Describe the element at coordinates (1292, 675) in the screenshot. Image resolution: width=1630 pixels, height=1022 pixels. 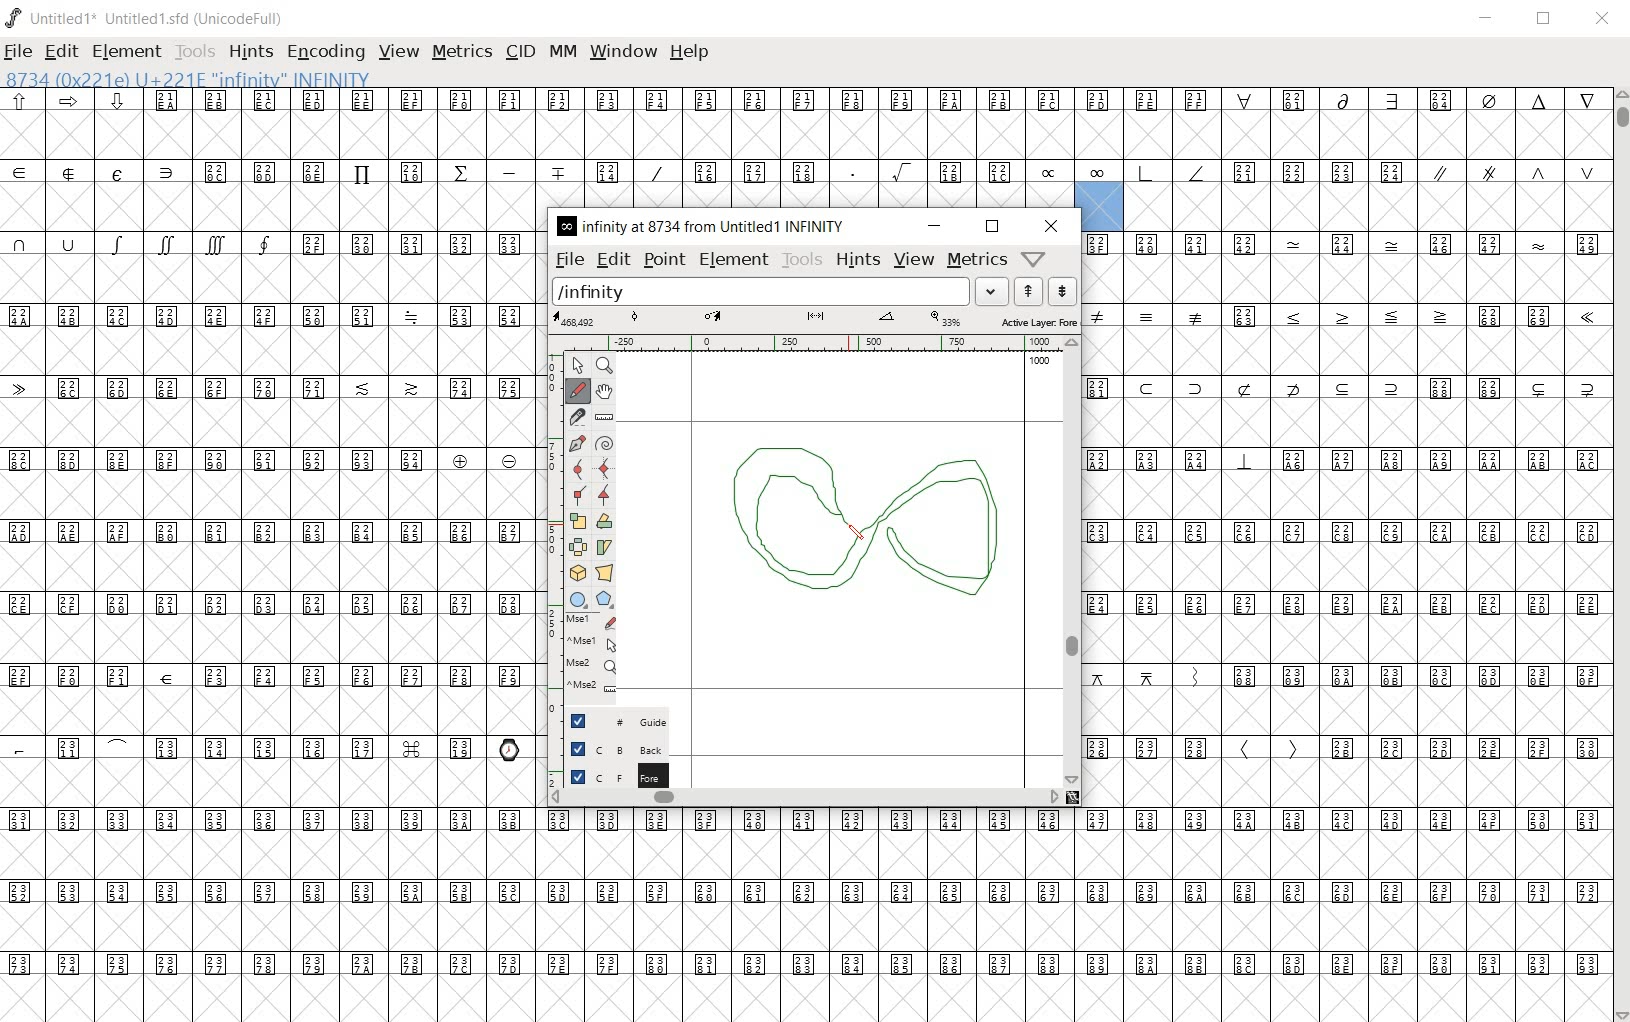
I see `Unicode code points` at that location.